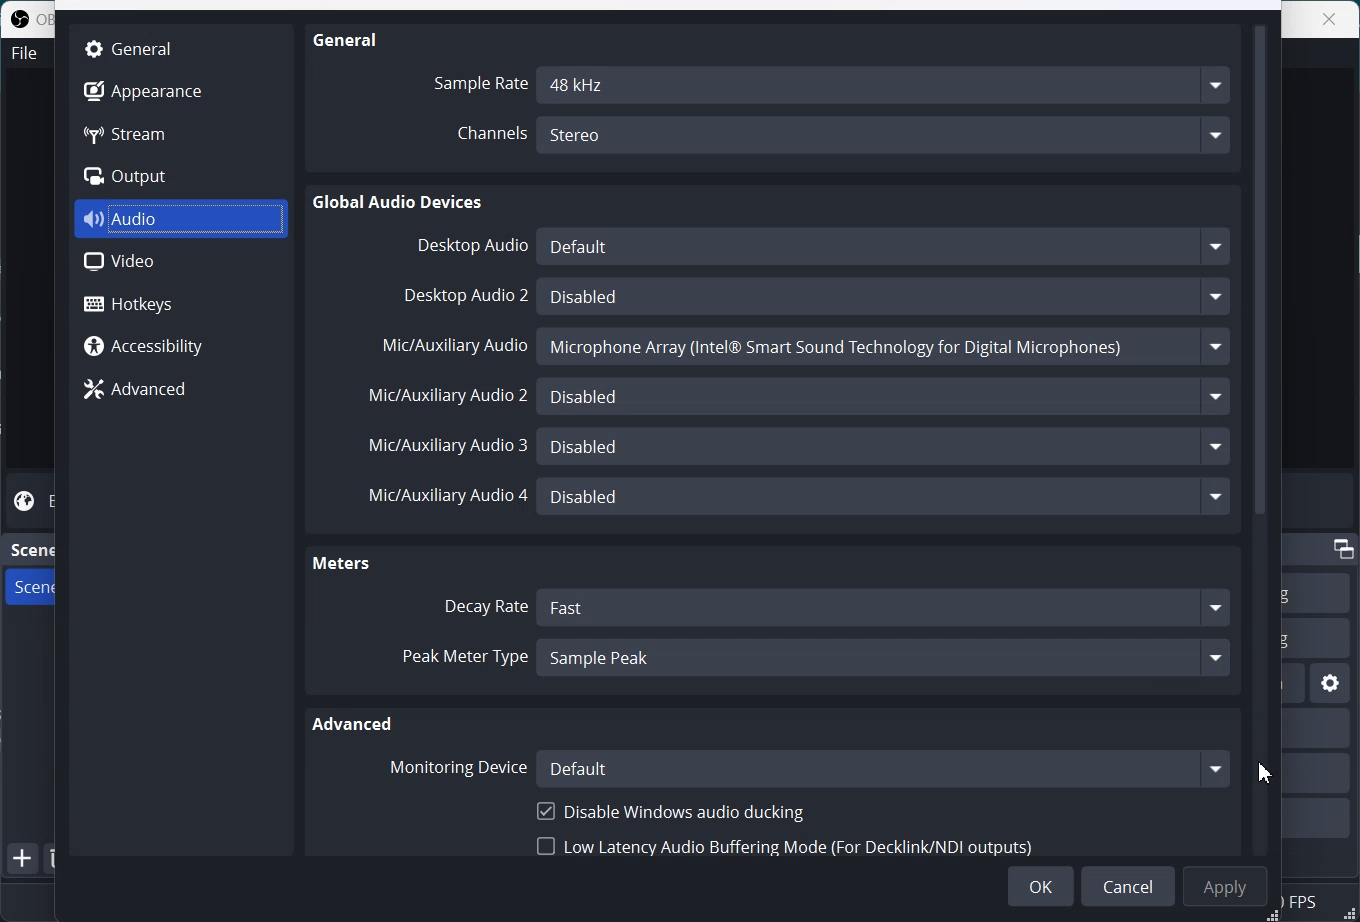  What do you see at coordinates (399, 202) in the screenshot?
I see `Global Audio Devices` at bounding box center [399, 202].